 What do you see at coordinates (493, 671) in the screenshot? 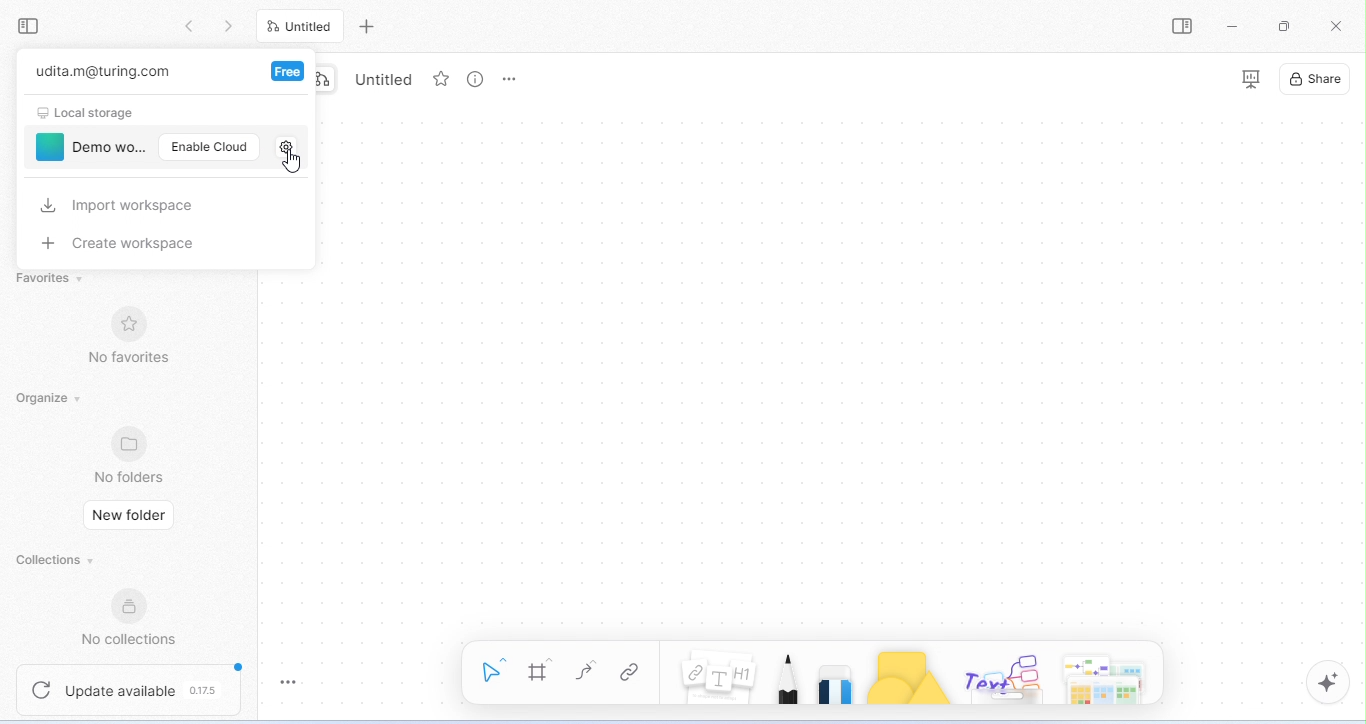
I see `select` at bounding box center [493, 671].